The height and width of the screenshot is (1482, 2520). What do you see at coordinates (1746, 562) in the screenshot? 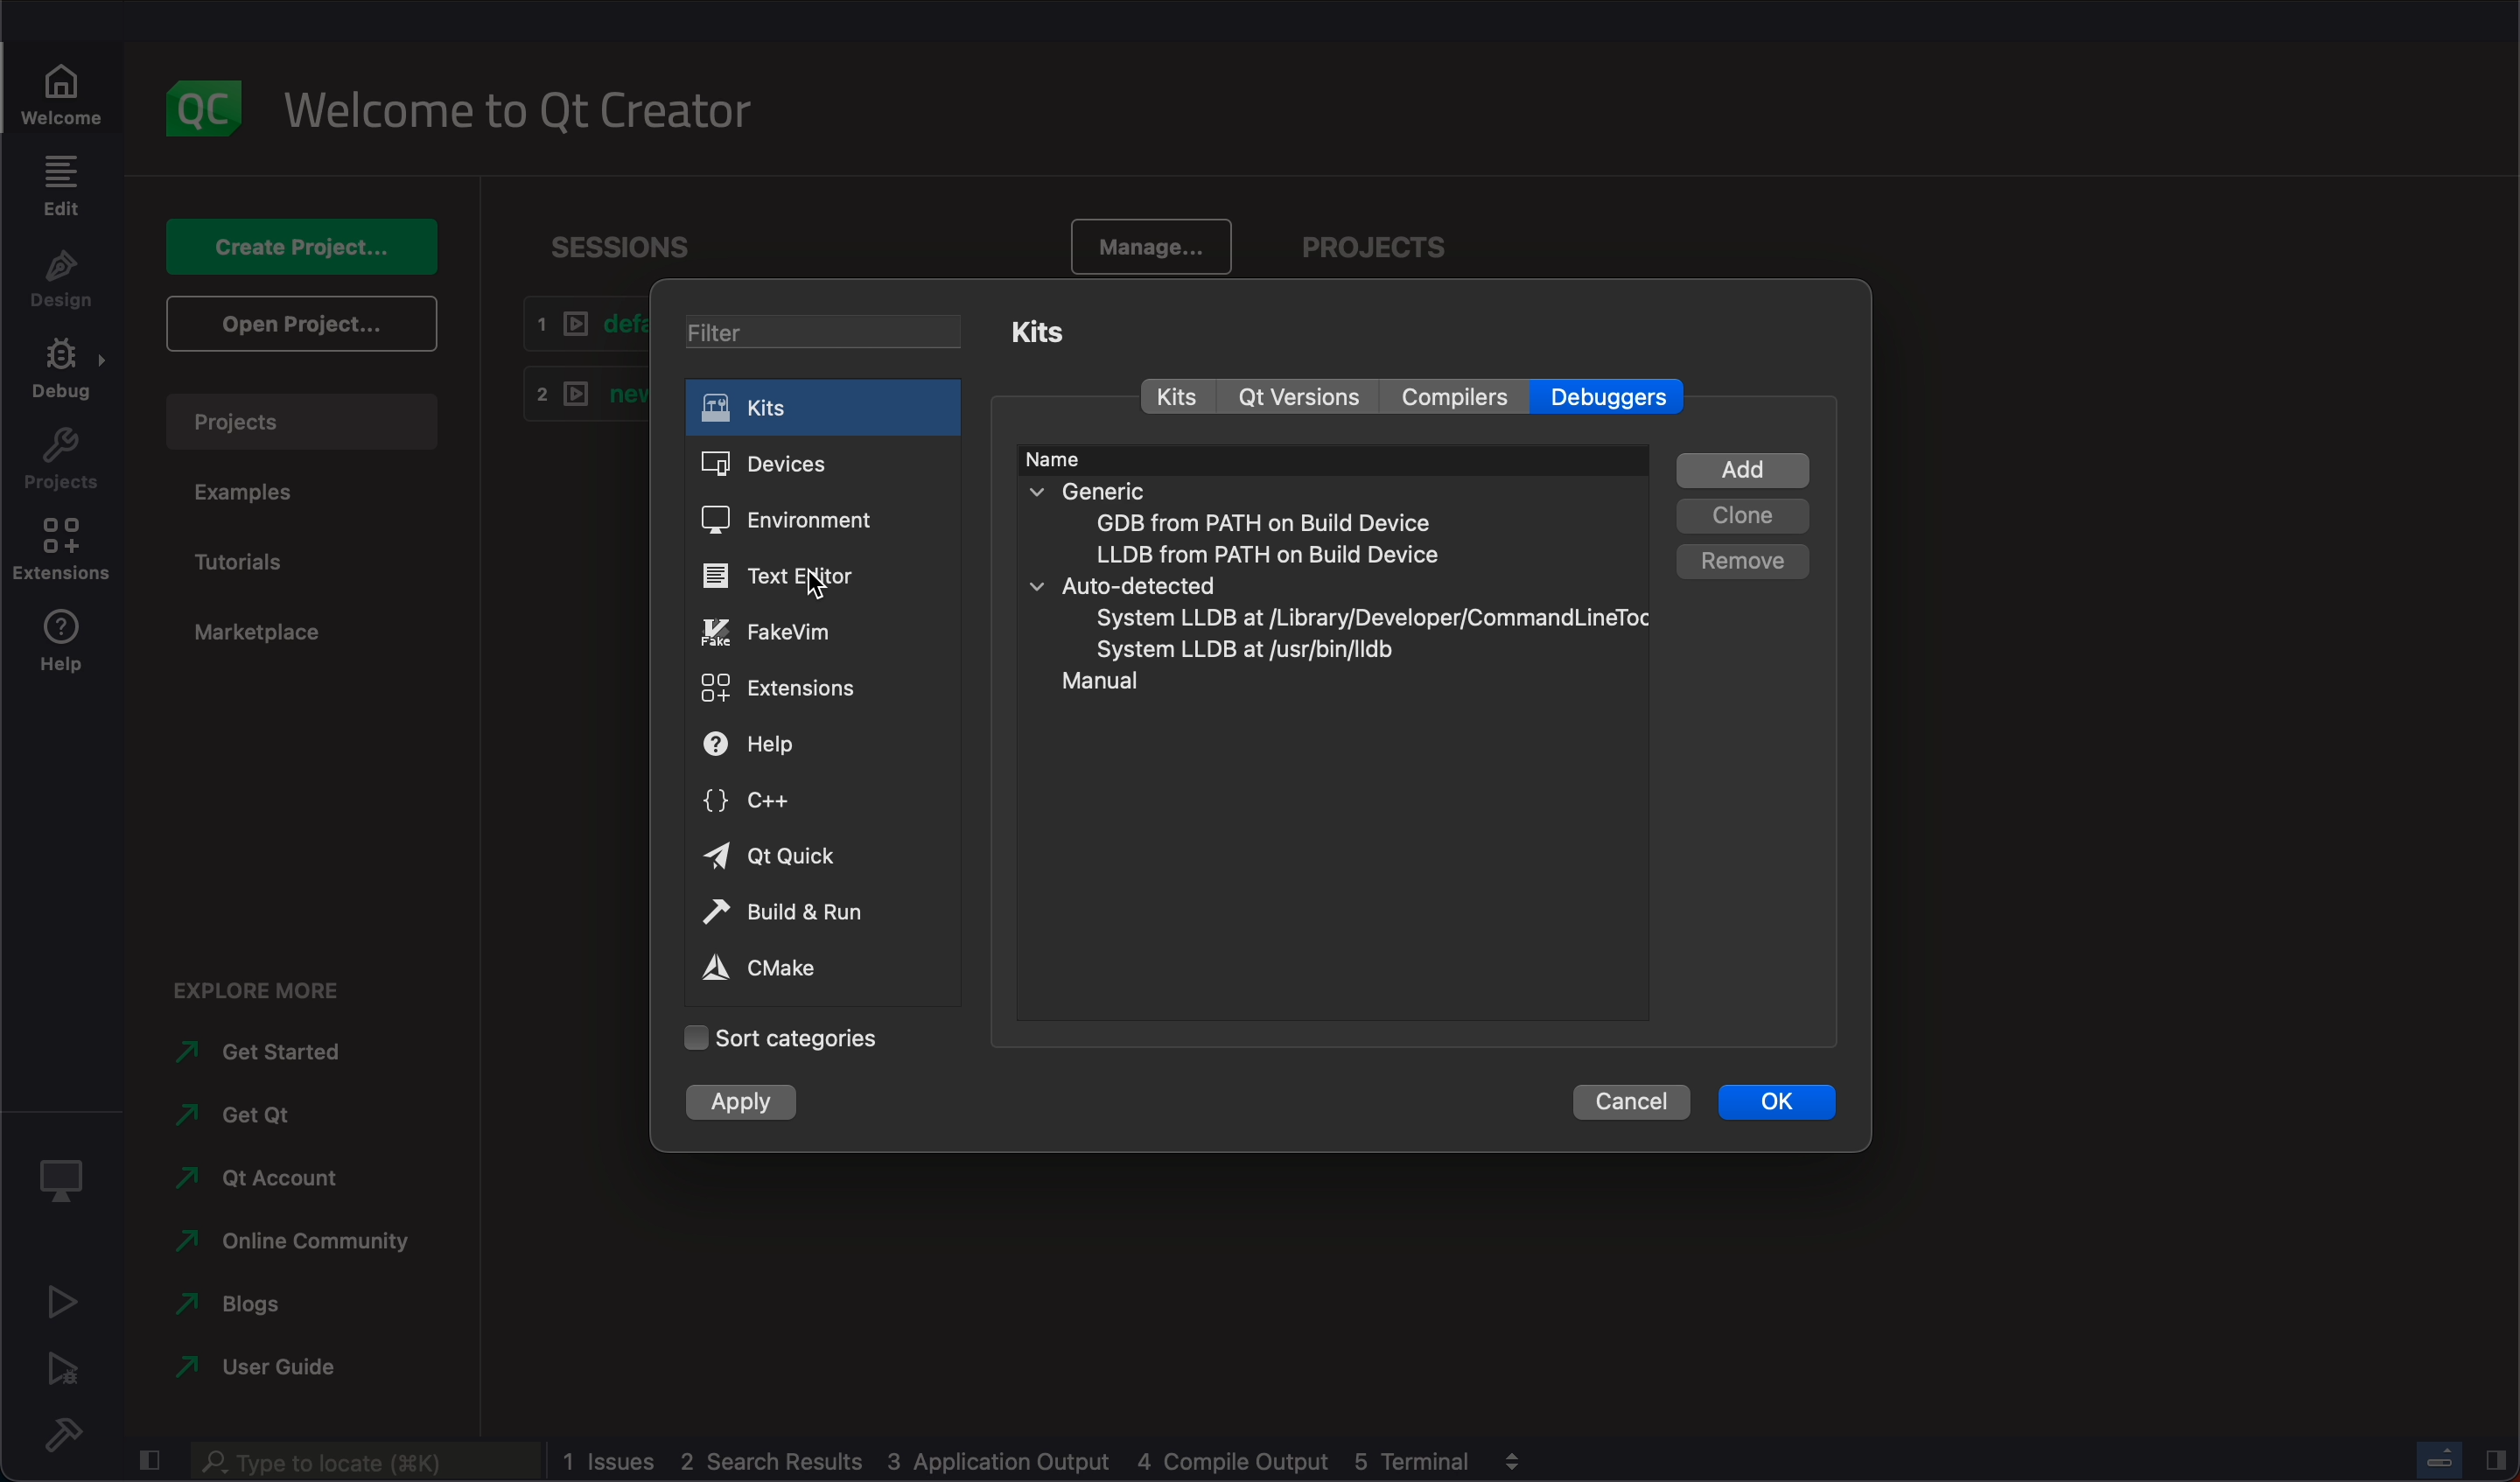
I see `remove` at bounding box center [1746, 562].